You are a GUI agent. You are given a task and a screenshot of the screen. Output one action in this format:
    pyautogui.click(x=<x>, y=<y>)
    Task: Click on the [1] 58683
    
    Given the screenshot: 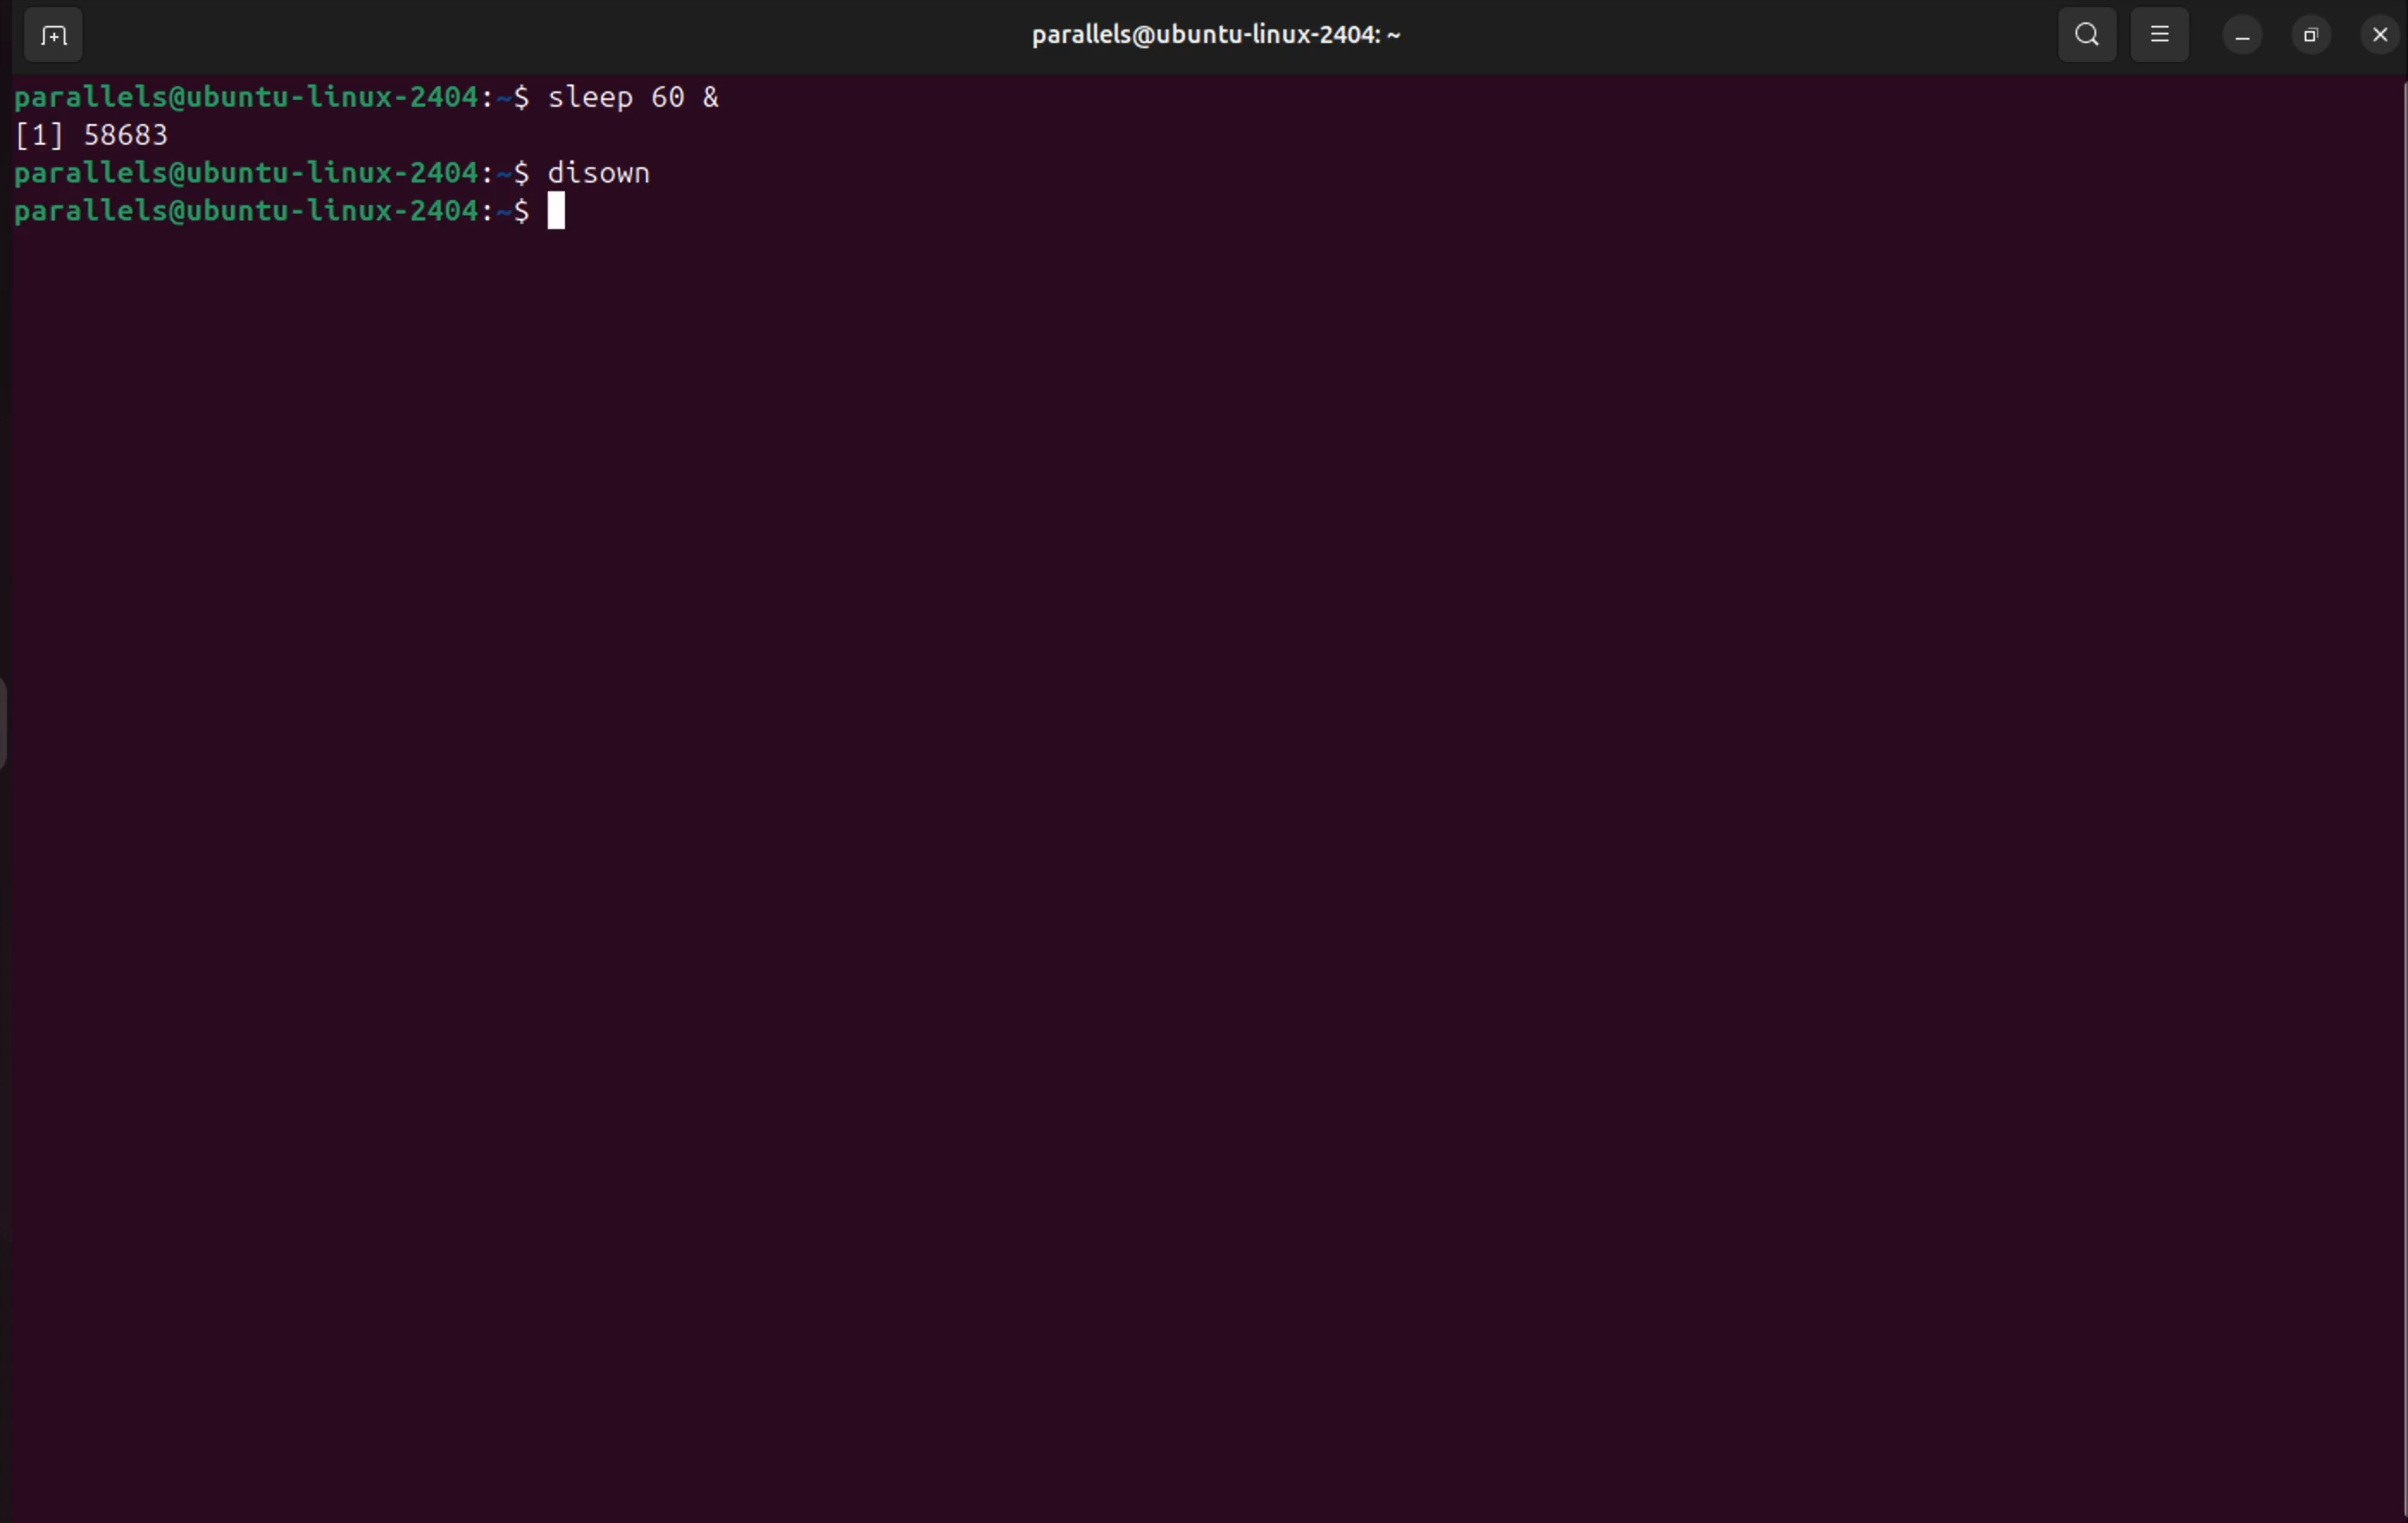 What is the action you would take?
    pyautogui.click(x=92, y=138)
    